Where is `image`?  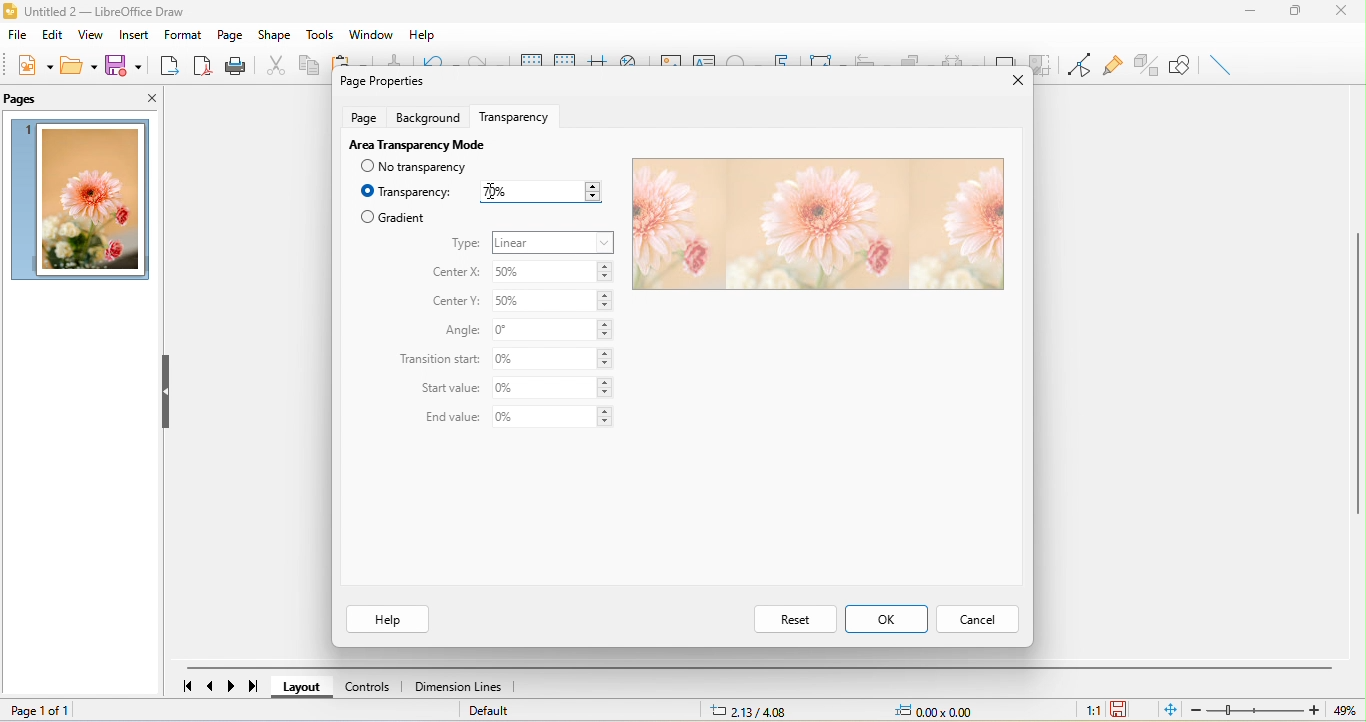
image is located at coordinates (82, 200).